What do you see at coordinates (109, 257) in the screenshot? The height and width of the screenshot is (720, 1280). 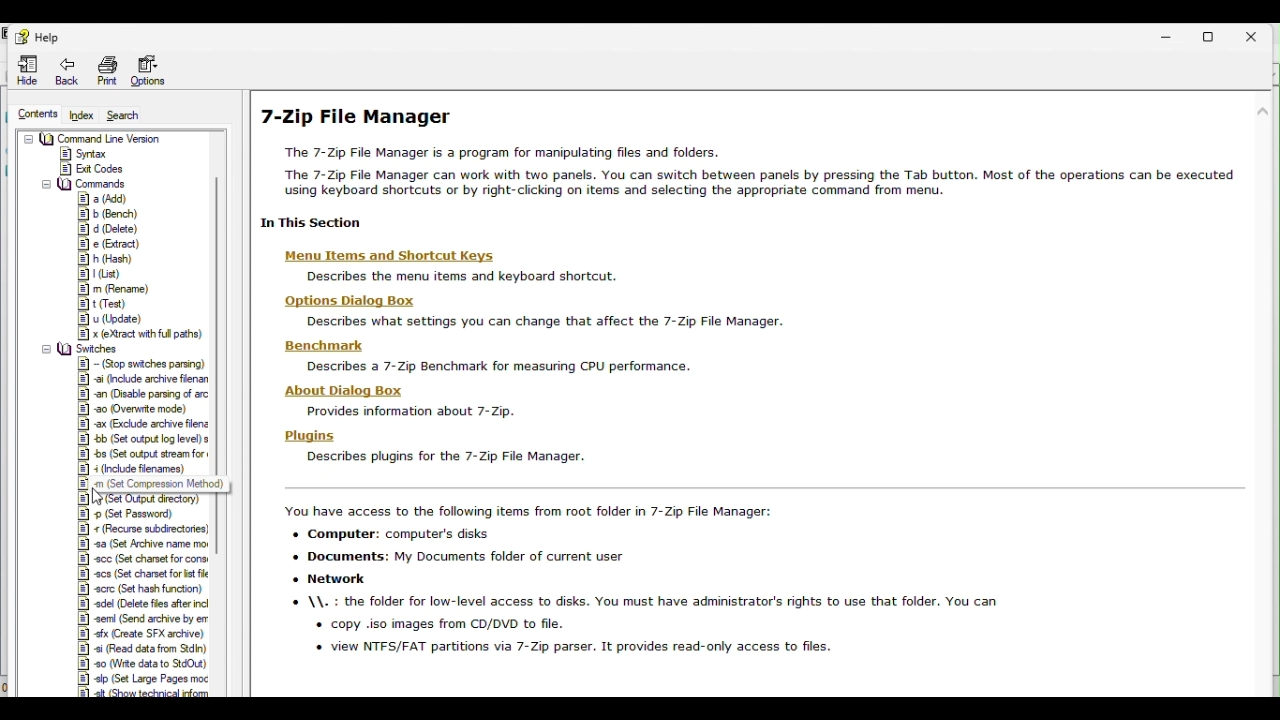 I see `hash` at bounding box center [109, 257].